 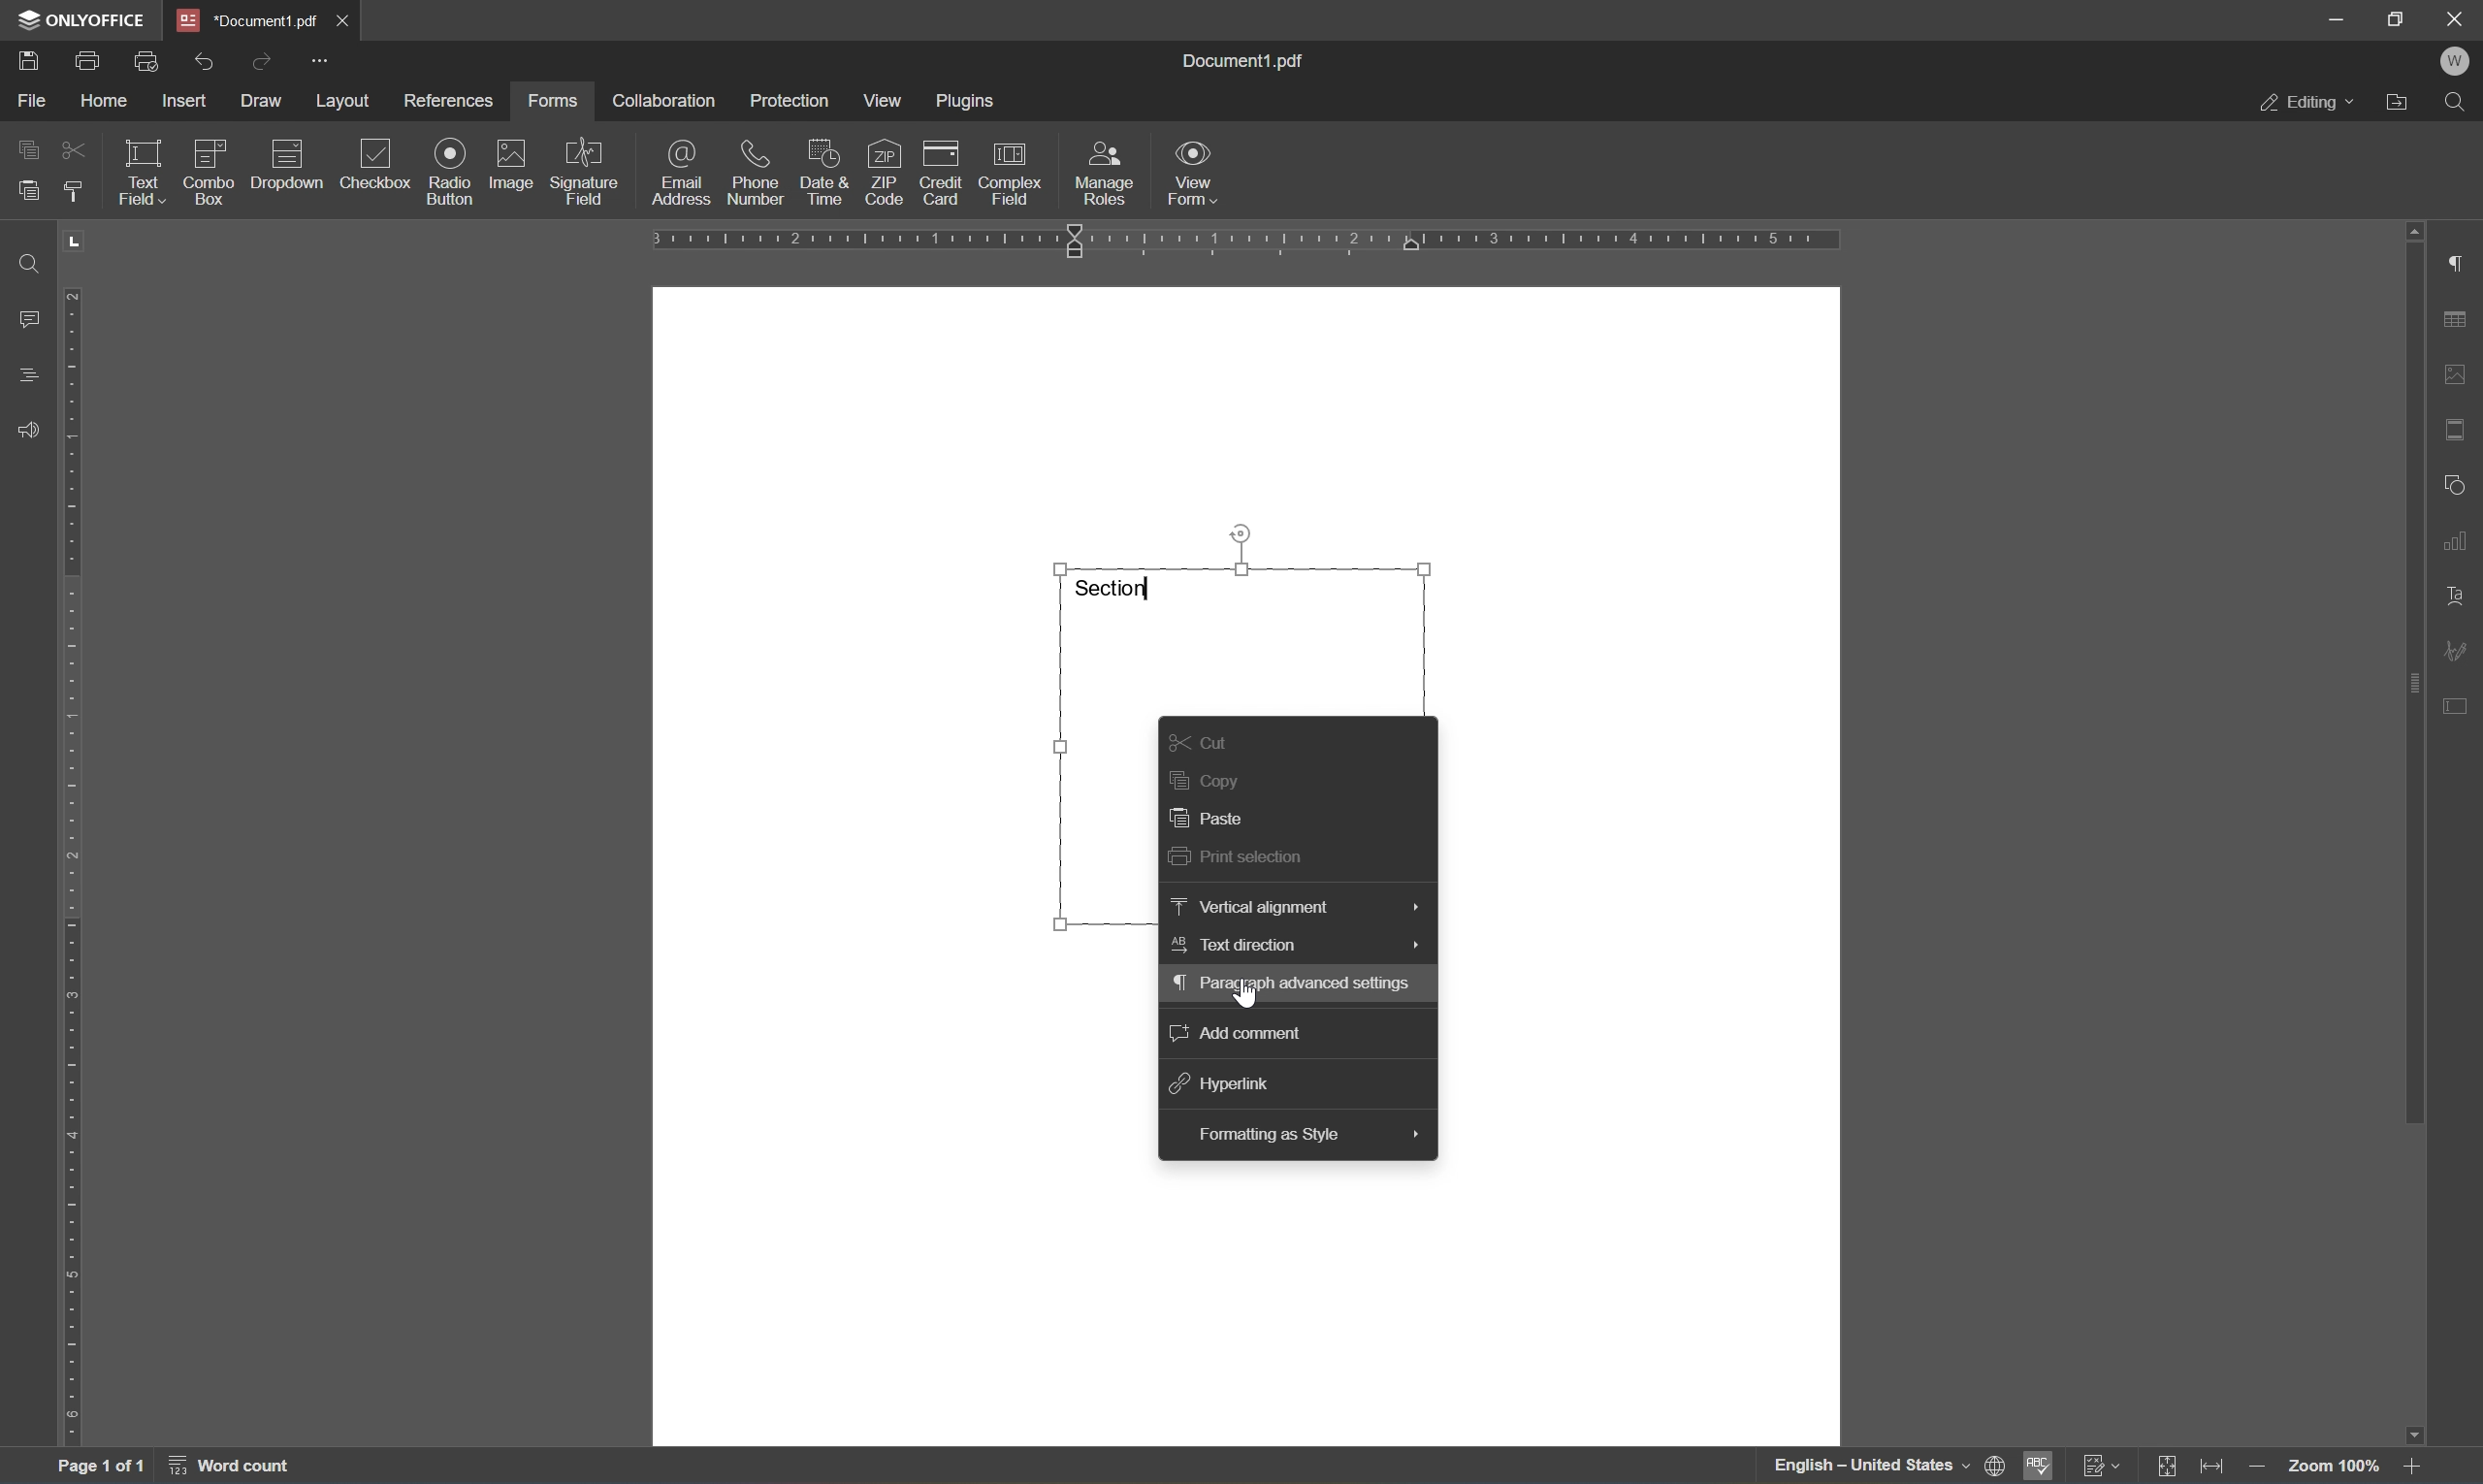 I want to click on shape settings, so click(x=2455, y=483).